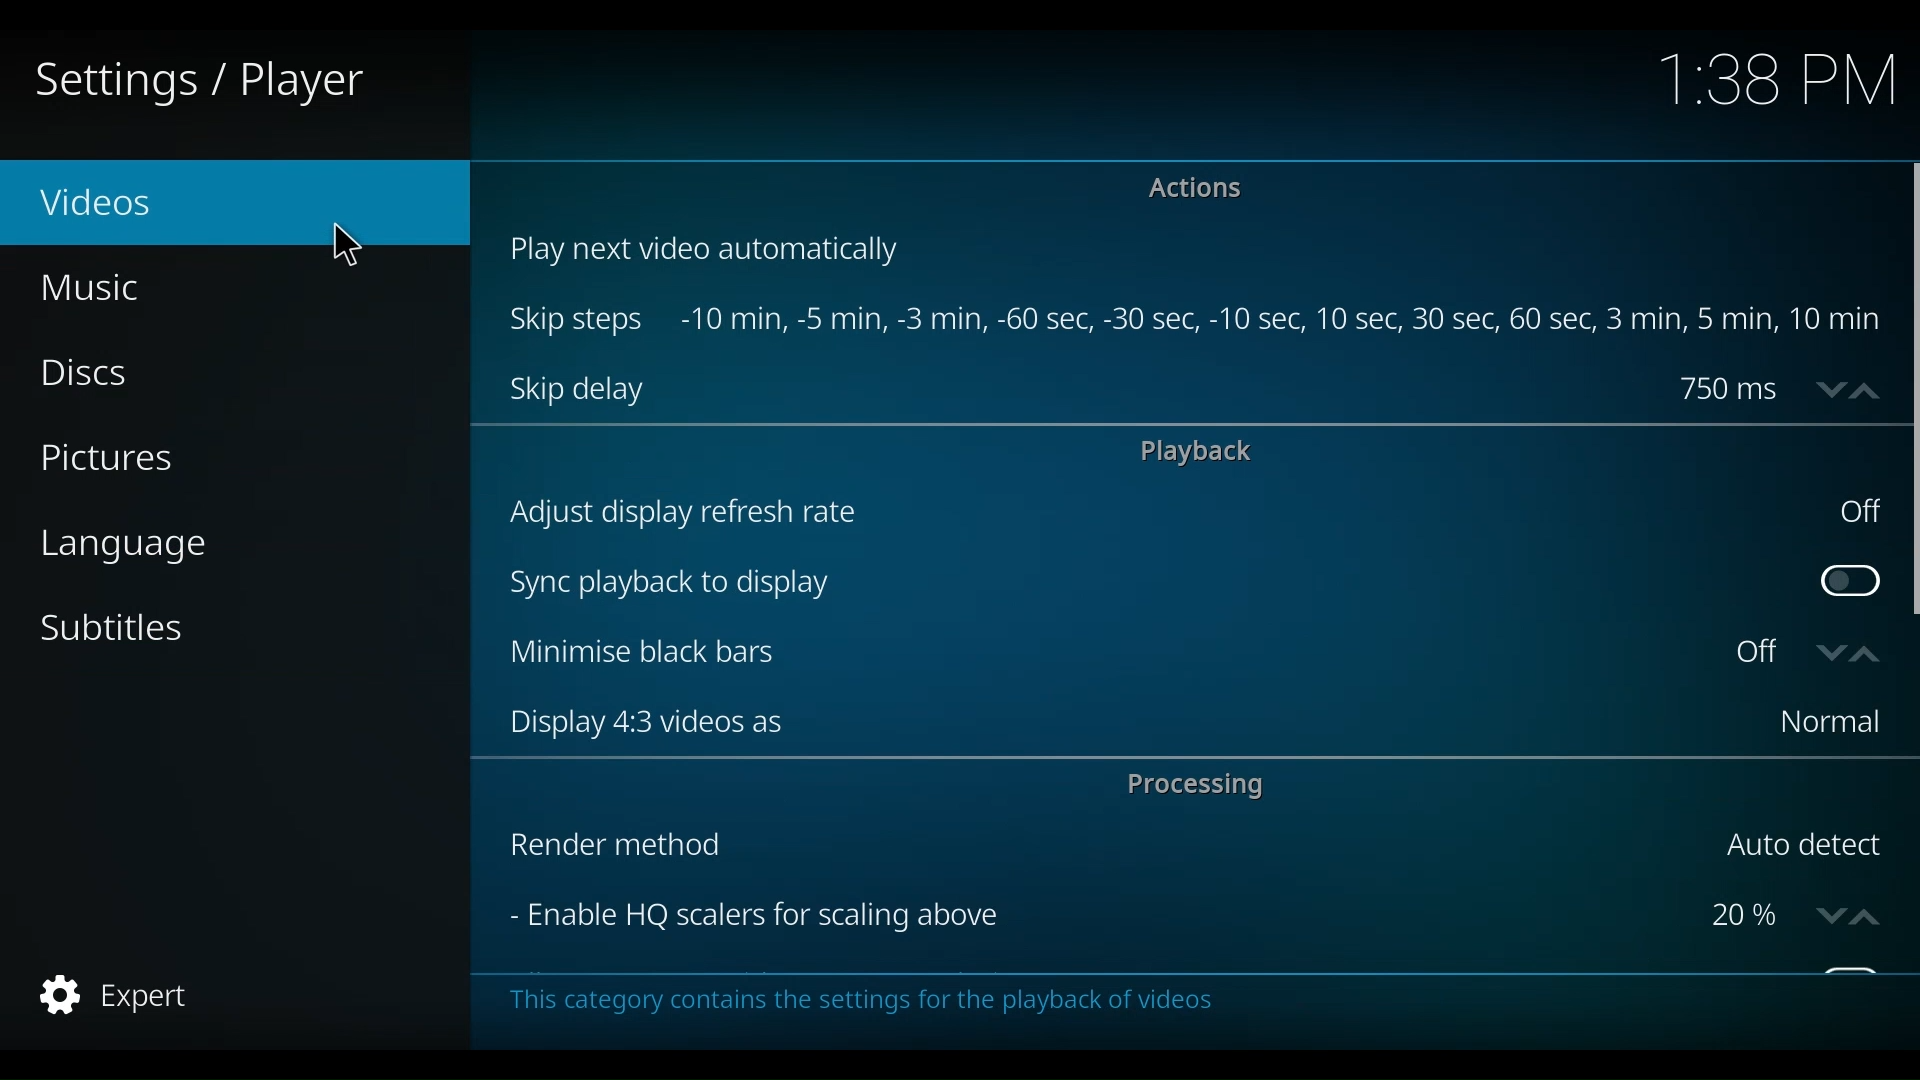 The width and height of the screenshot is (1920, 1080). I want to click on Normal, so click(1826, 724).